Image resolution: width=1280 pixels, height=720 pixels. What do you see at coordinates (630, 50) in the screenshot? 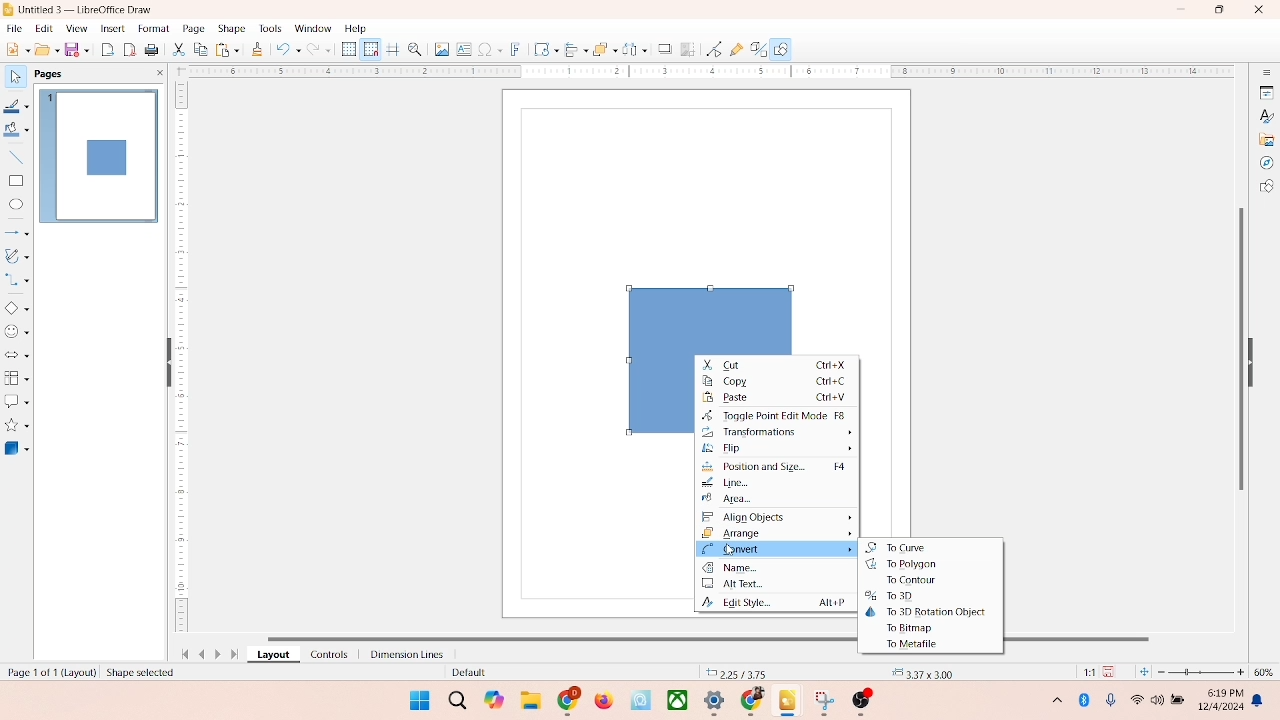
I see `select at least three object to distribute` at bounding box center [630, 50].